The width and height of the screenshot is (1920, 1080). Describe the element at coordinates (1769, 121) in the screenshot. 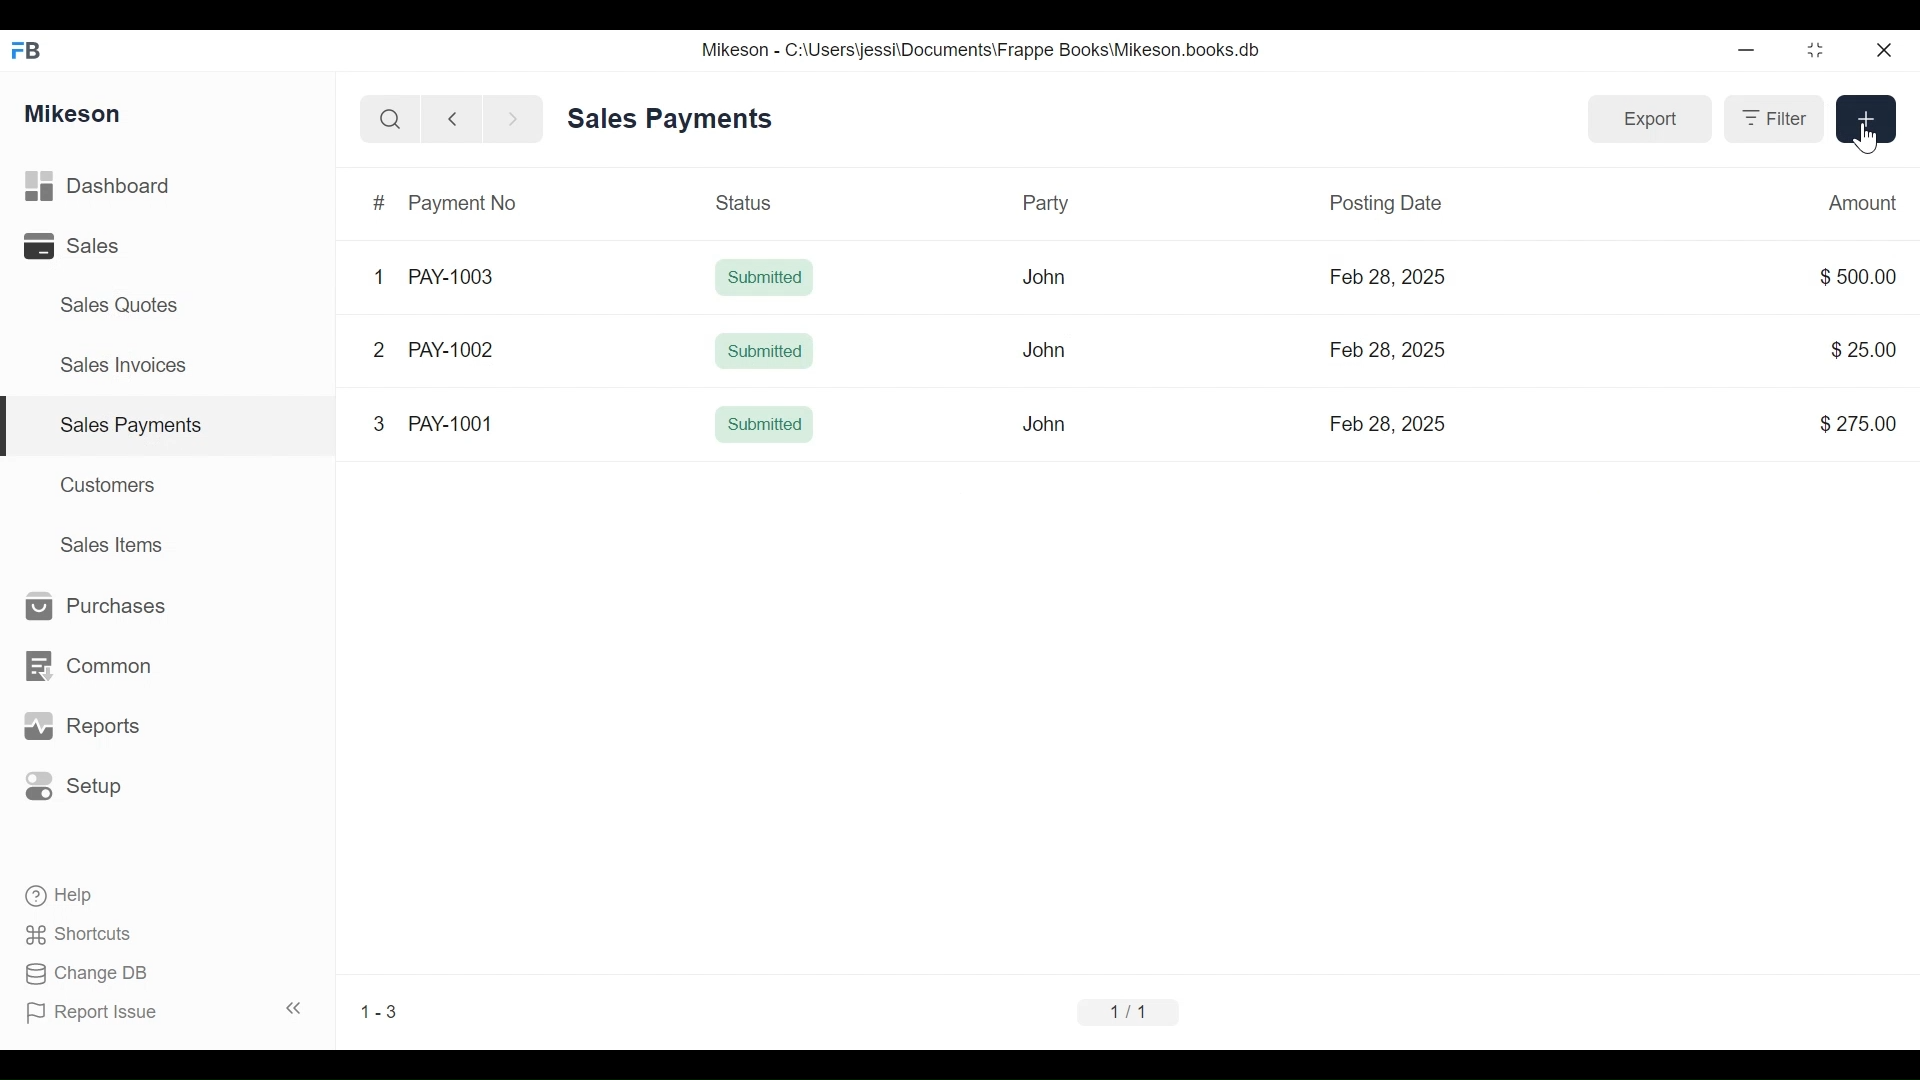

I see `Filter` at that location.